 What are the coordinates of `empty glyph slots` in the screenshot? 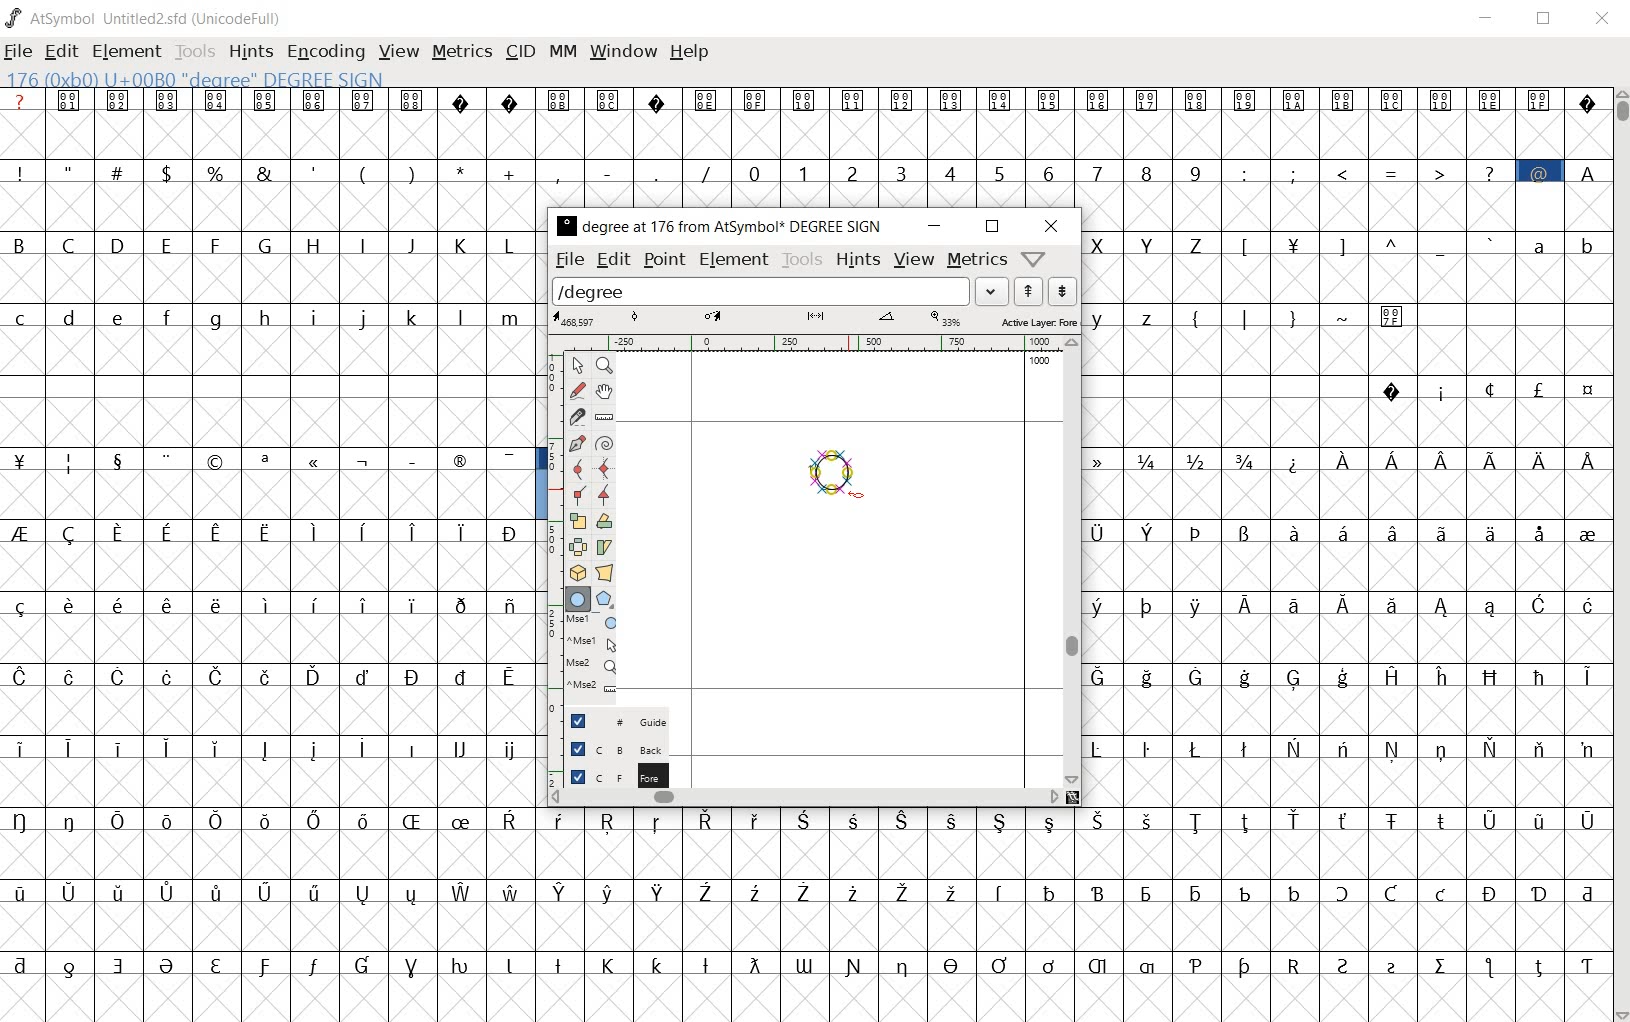 It's located at (266, 564).